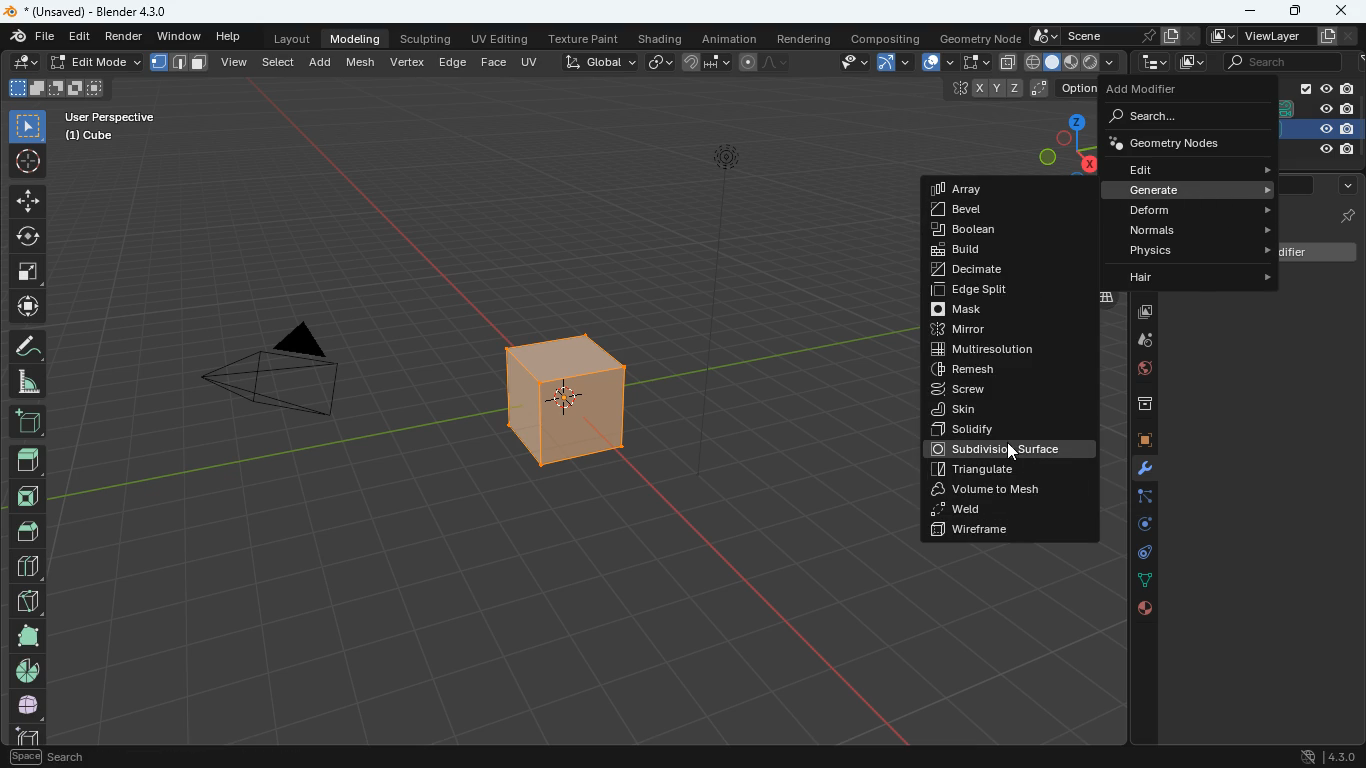  What do you see at coordinates (1141, 500) in the screenshot?
I see `edge` at bounding box center [1141, 500].